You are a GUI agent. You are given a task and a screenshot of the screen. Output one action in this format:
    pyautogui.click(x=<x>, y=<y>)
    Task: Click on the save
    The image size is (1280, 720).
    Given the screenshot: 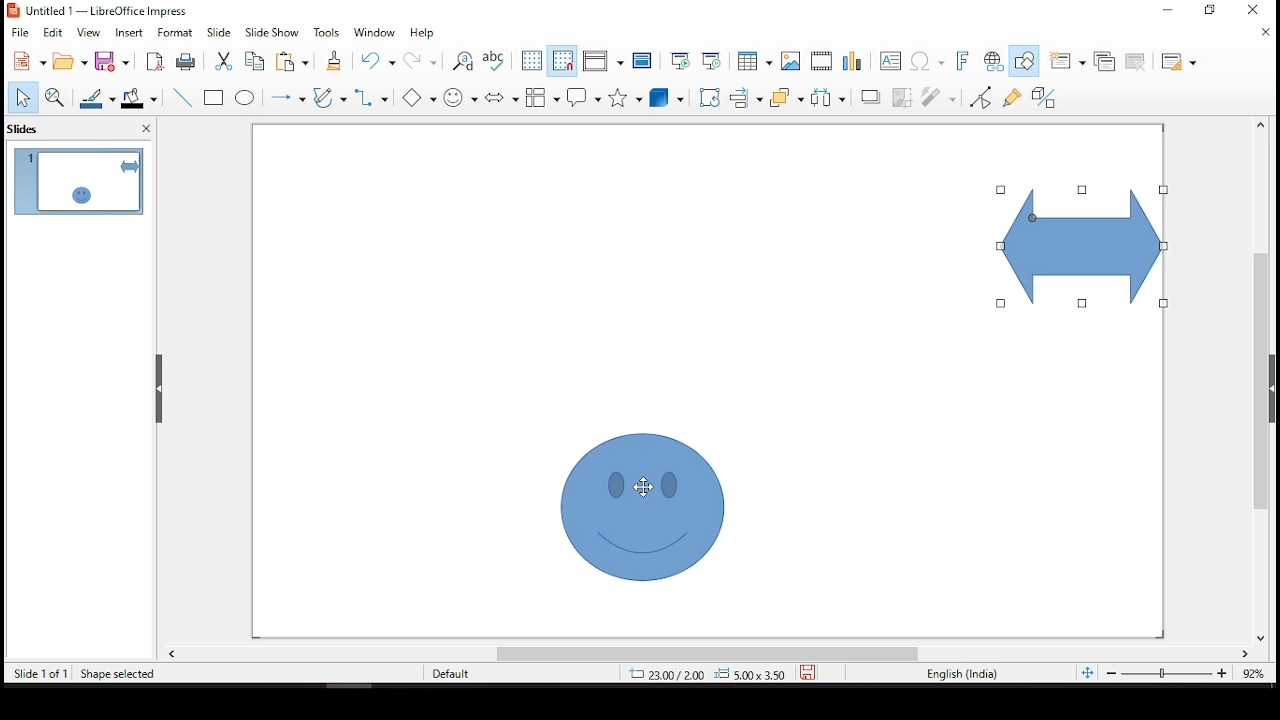 What is the action you would take?
    pyautogui.click(x=114, y=62)
    